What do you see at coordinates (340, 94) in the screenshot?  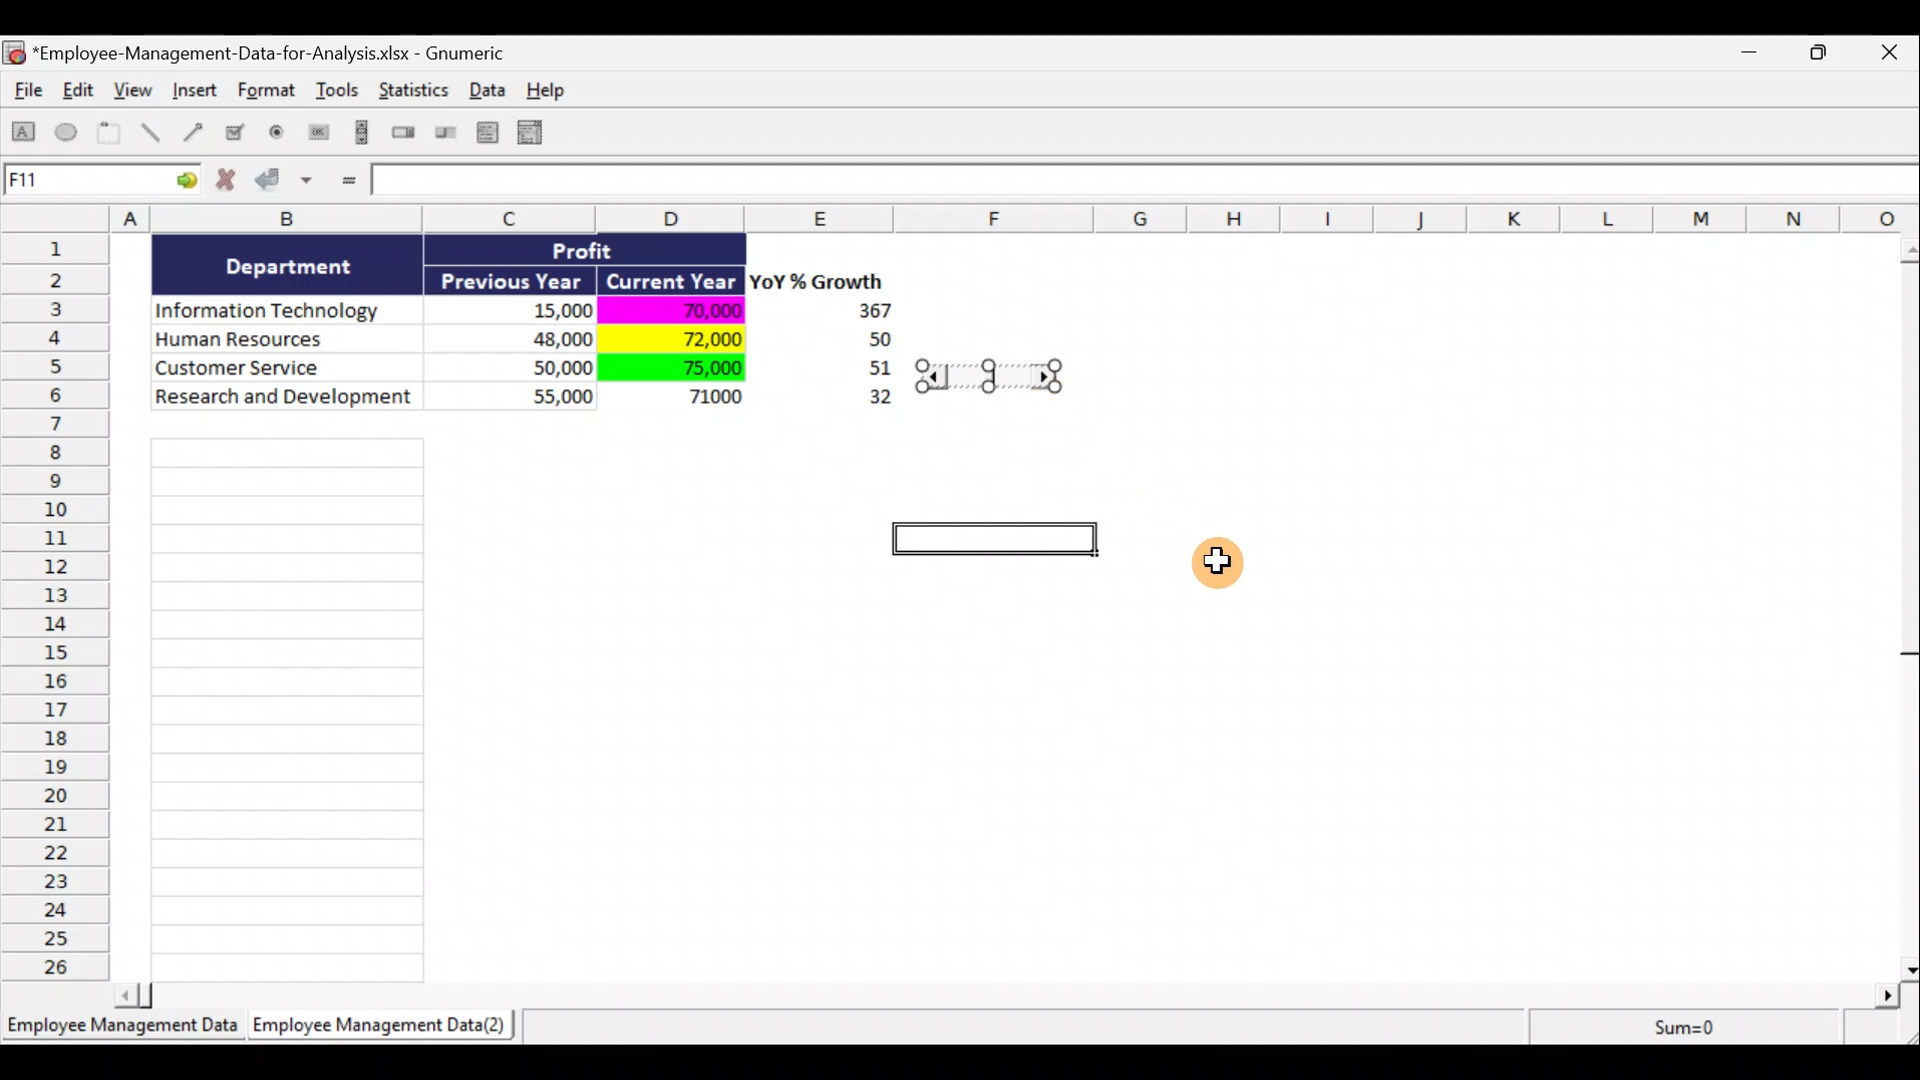 I see `Tools` at bounding box center [340, 94].